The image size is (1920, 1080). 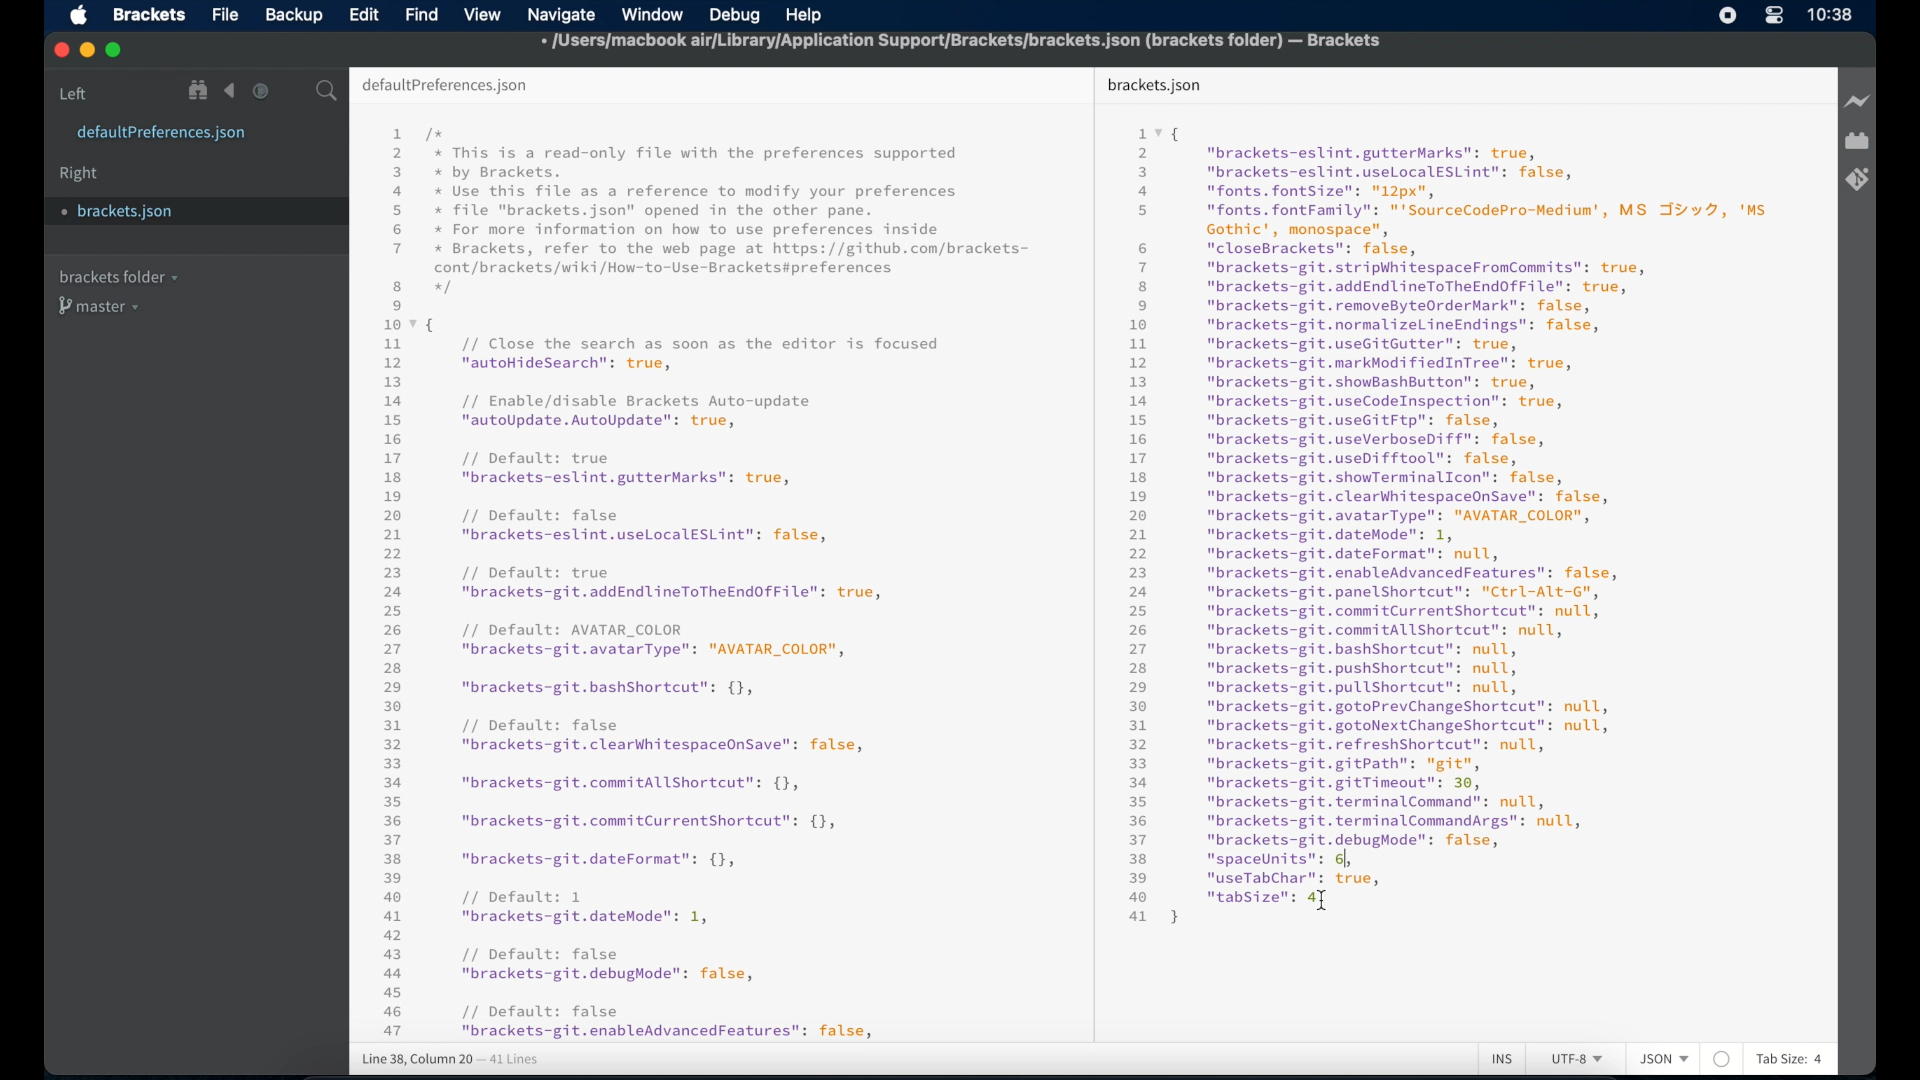 I want to click on brackets folder, so click(x=118, y=276).